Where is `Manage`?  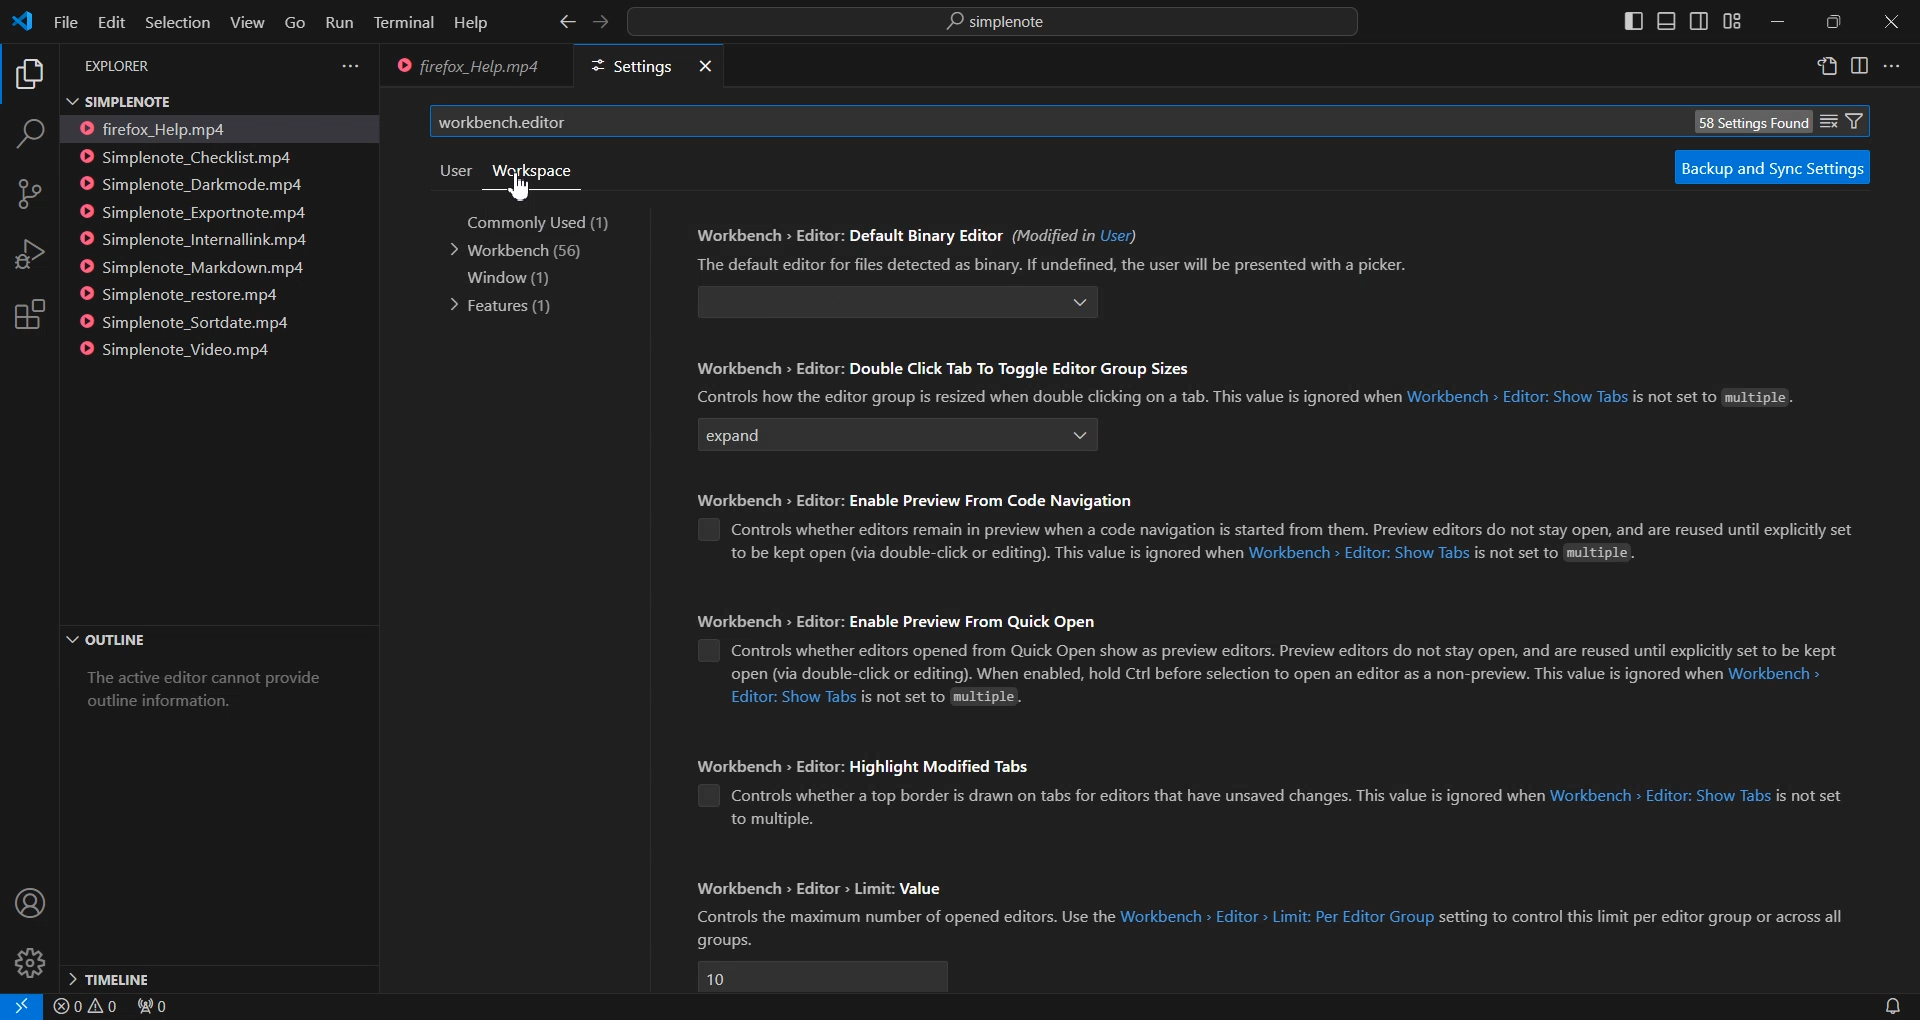 Manage is located at coordinates (30, 963).